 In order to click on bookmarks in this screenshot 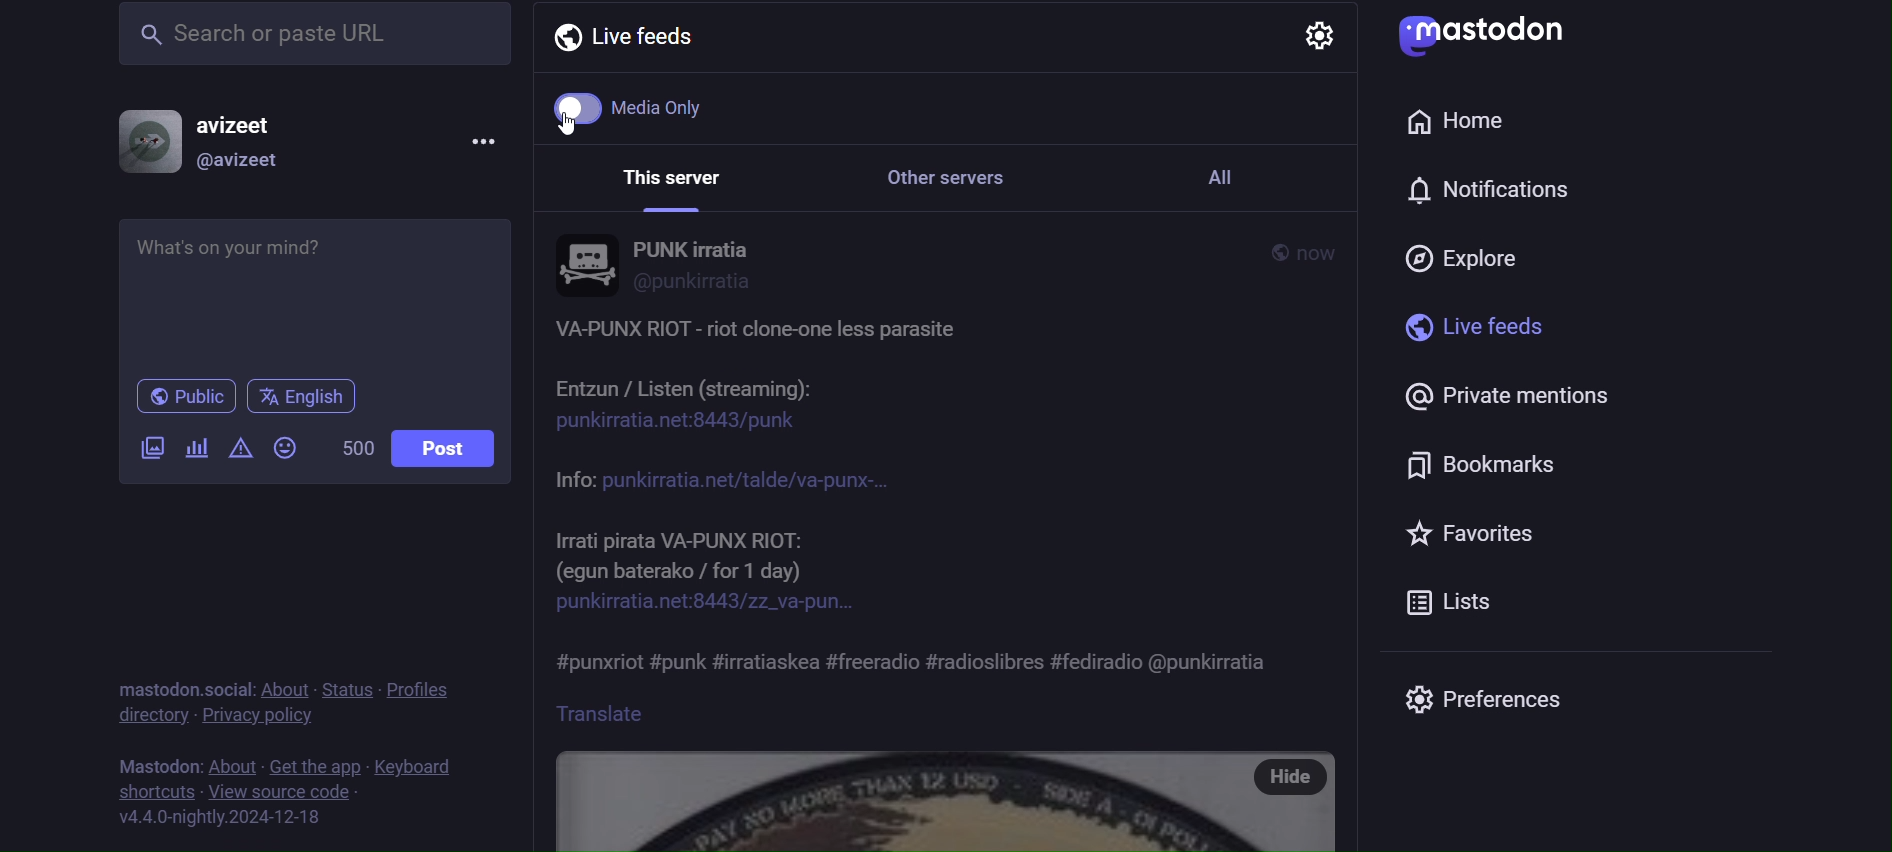, I will do `click(1492, 464)`.